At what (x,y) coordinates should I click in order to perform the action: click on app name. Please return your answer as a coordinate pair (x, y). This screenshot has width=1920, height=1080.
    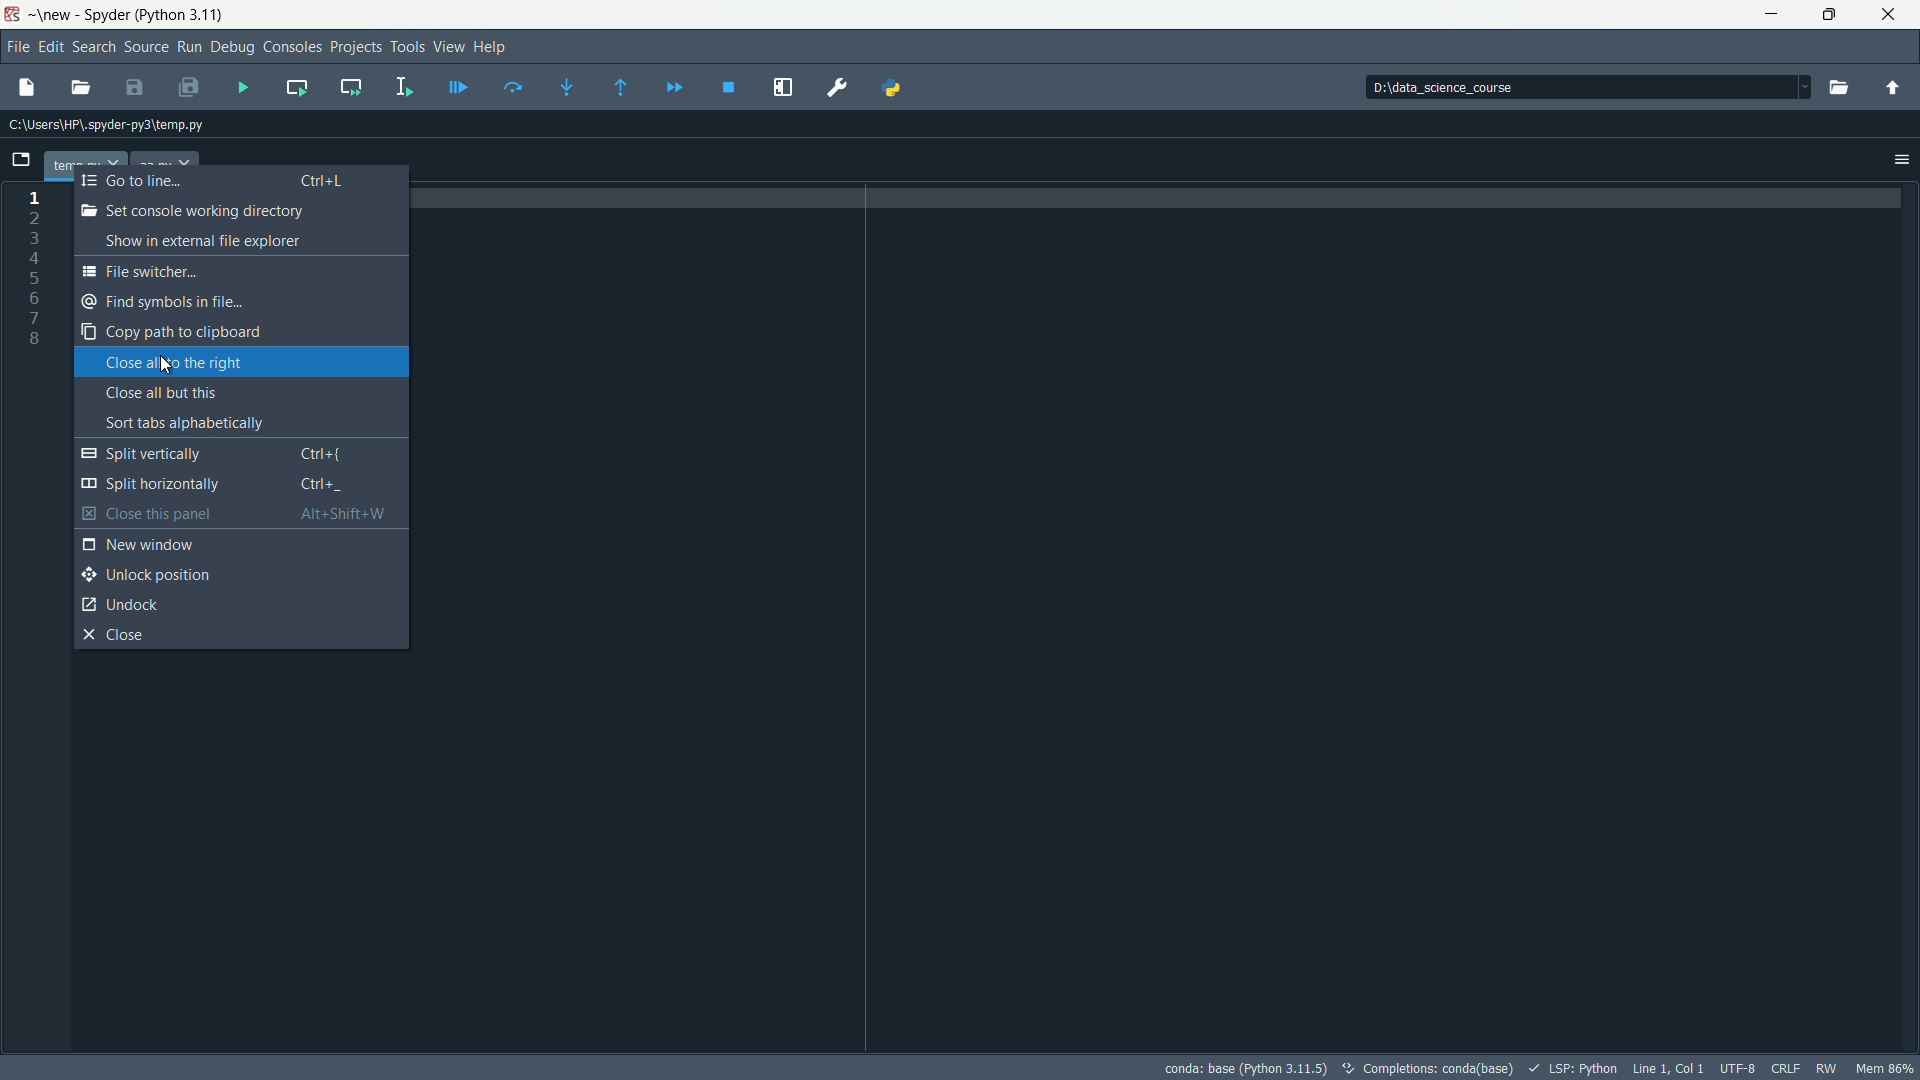
    Looking at the image, I should click on (148, 15).